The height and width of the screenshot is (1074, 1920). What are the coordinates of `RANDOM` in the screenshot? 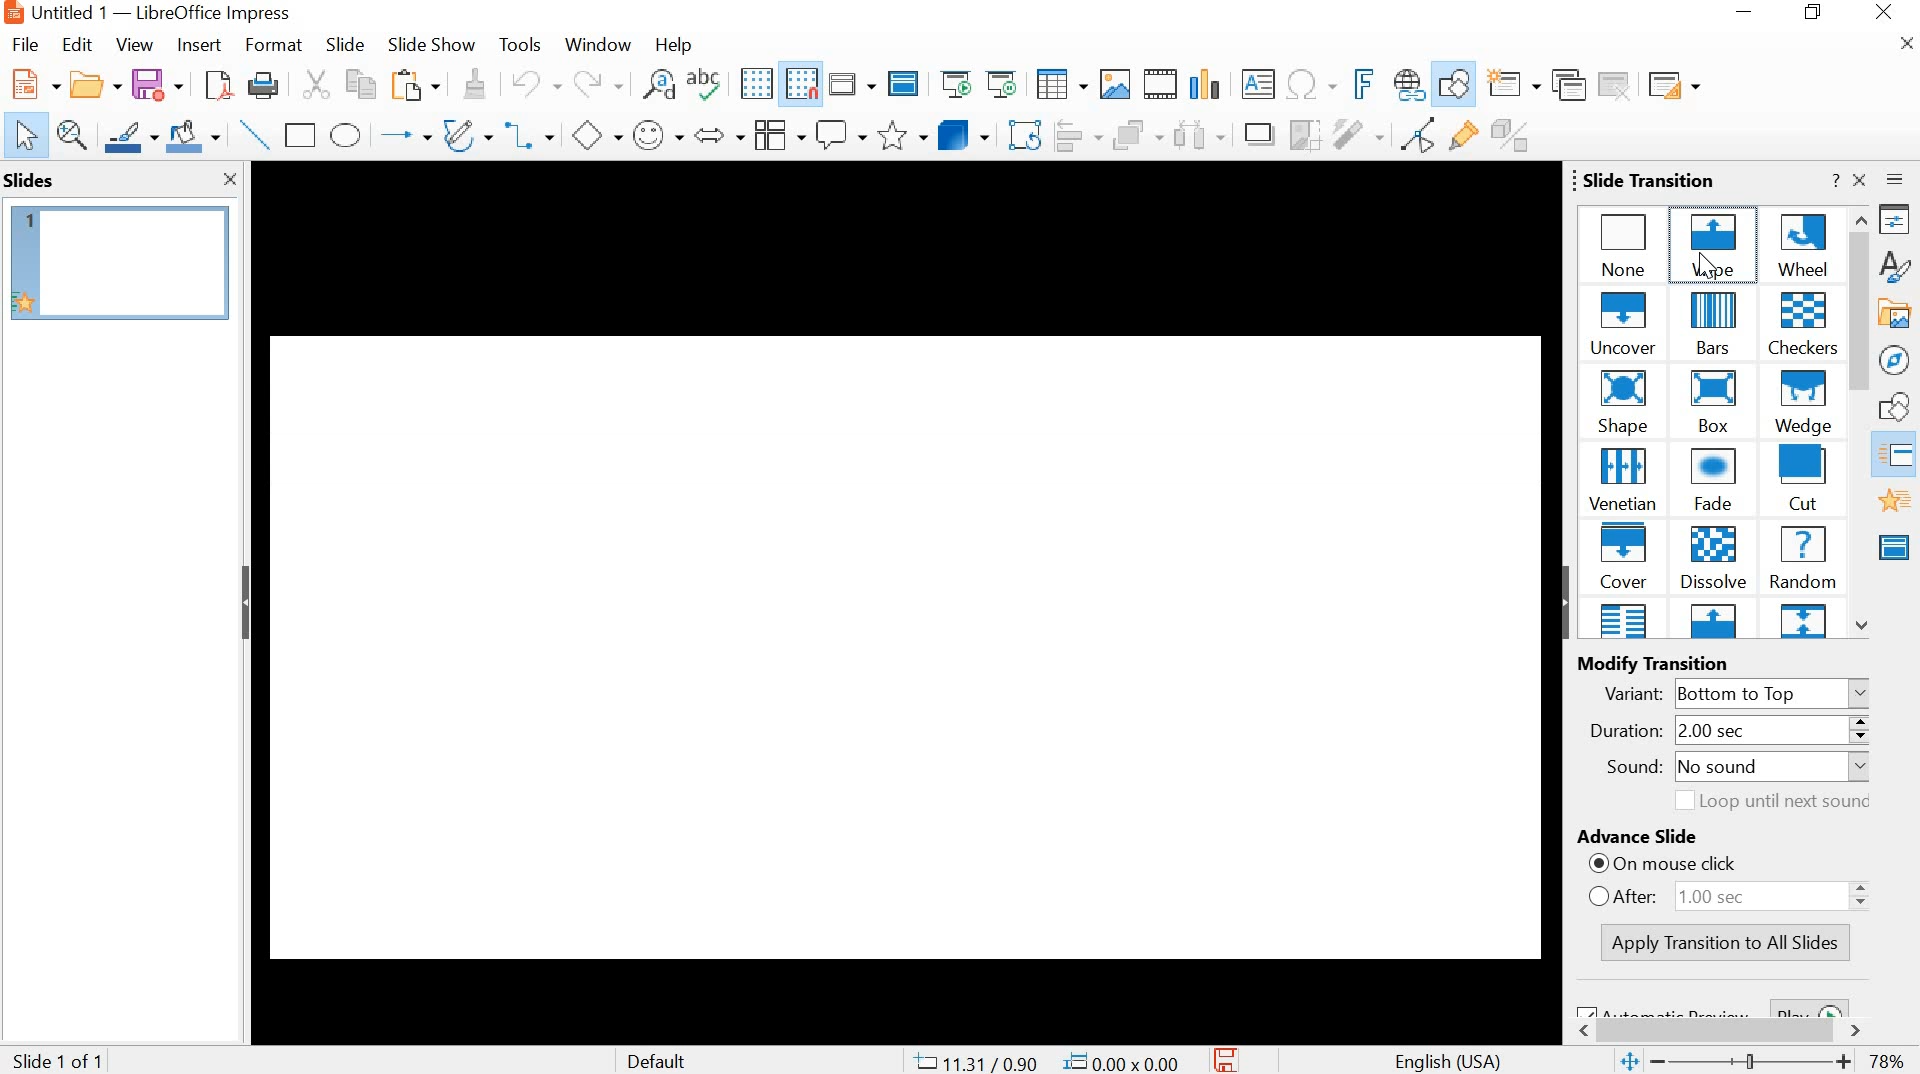 It's located at (1802, 558).